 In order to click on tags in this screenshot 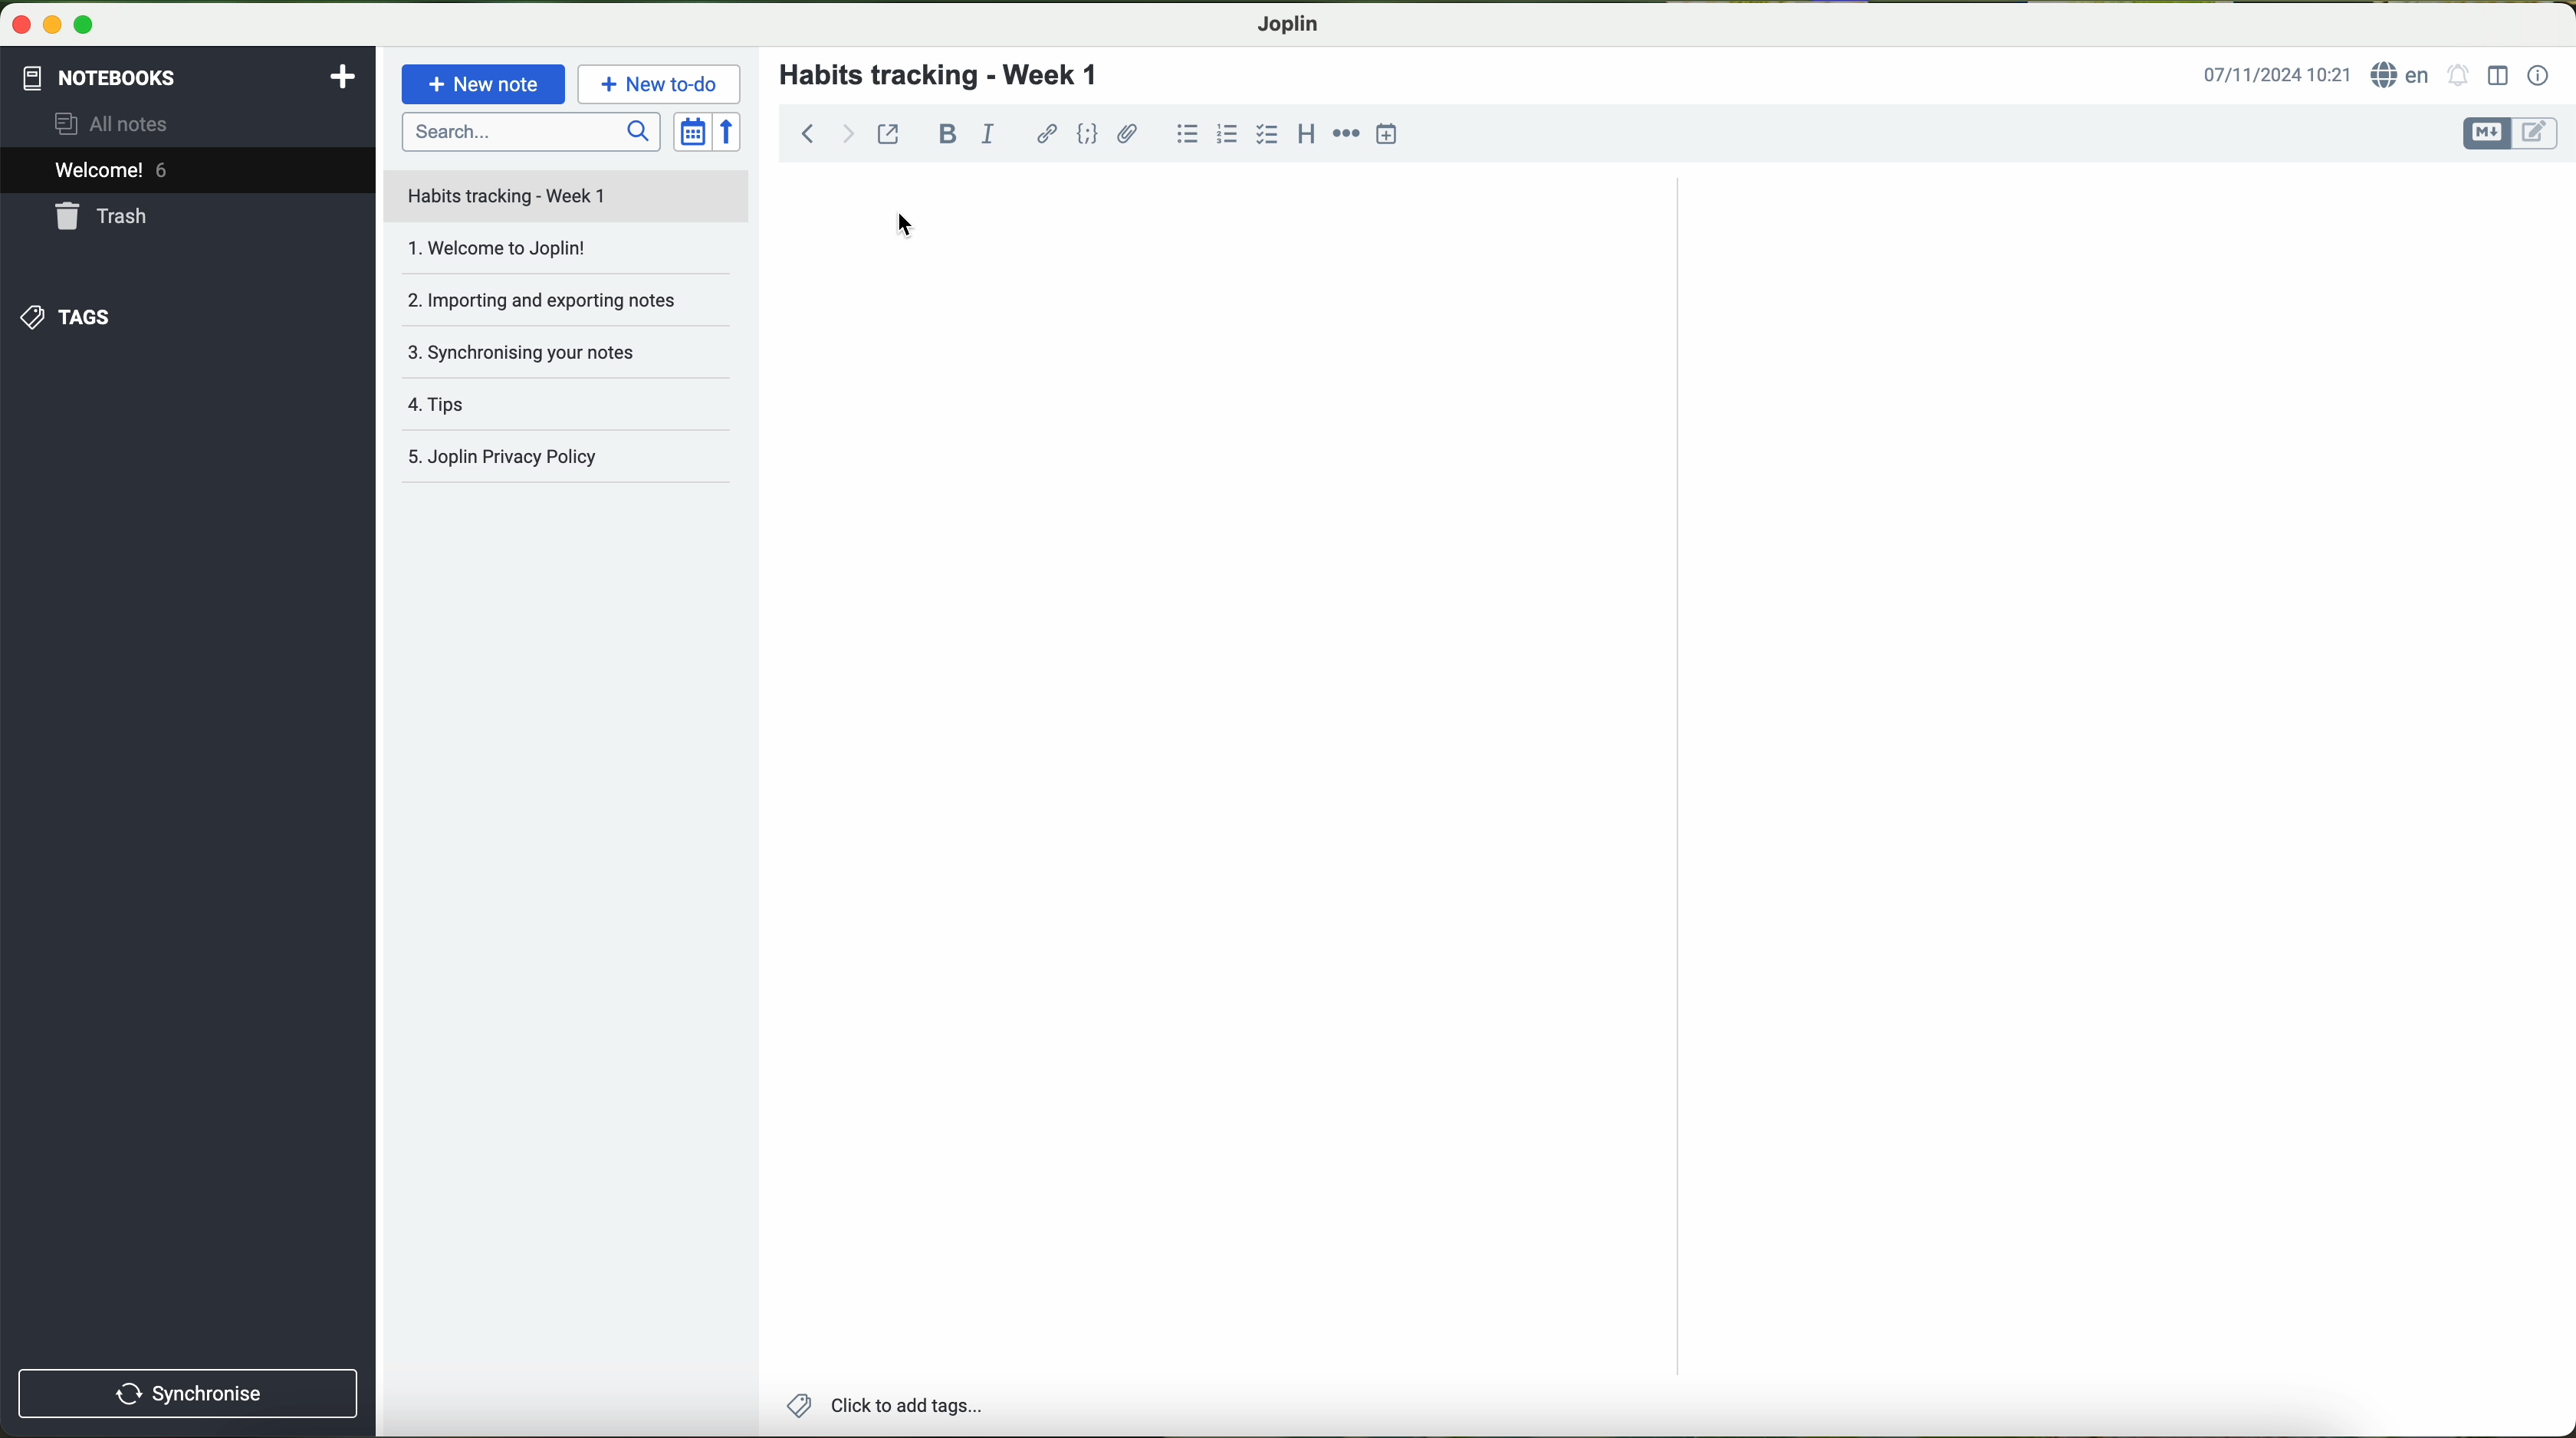, I will do `click(67, 318)`.